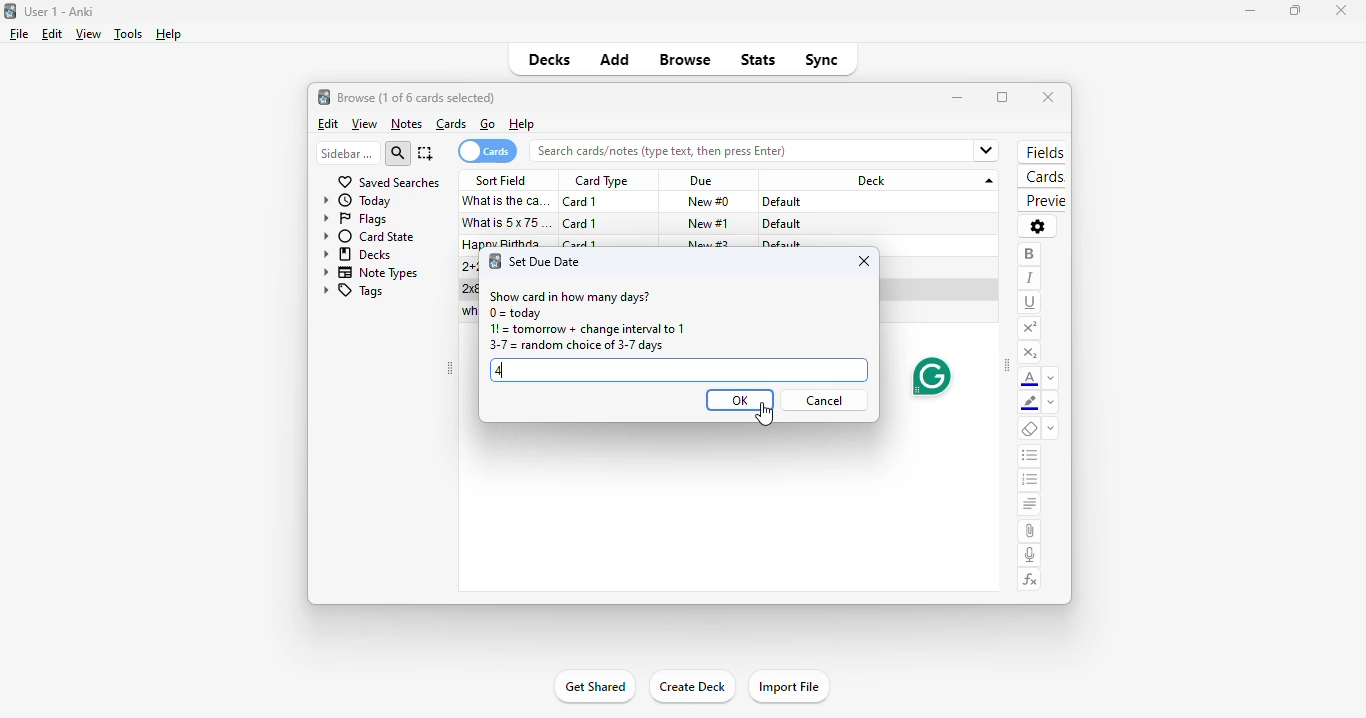 The height and width of the screenshot is (718, 1366). What do you see at coordinates (1030, 482) in the screenshot?
I see `ordered list` at bounding box center [1030, 482].